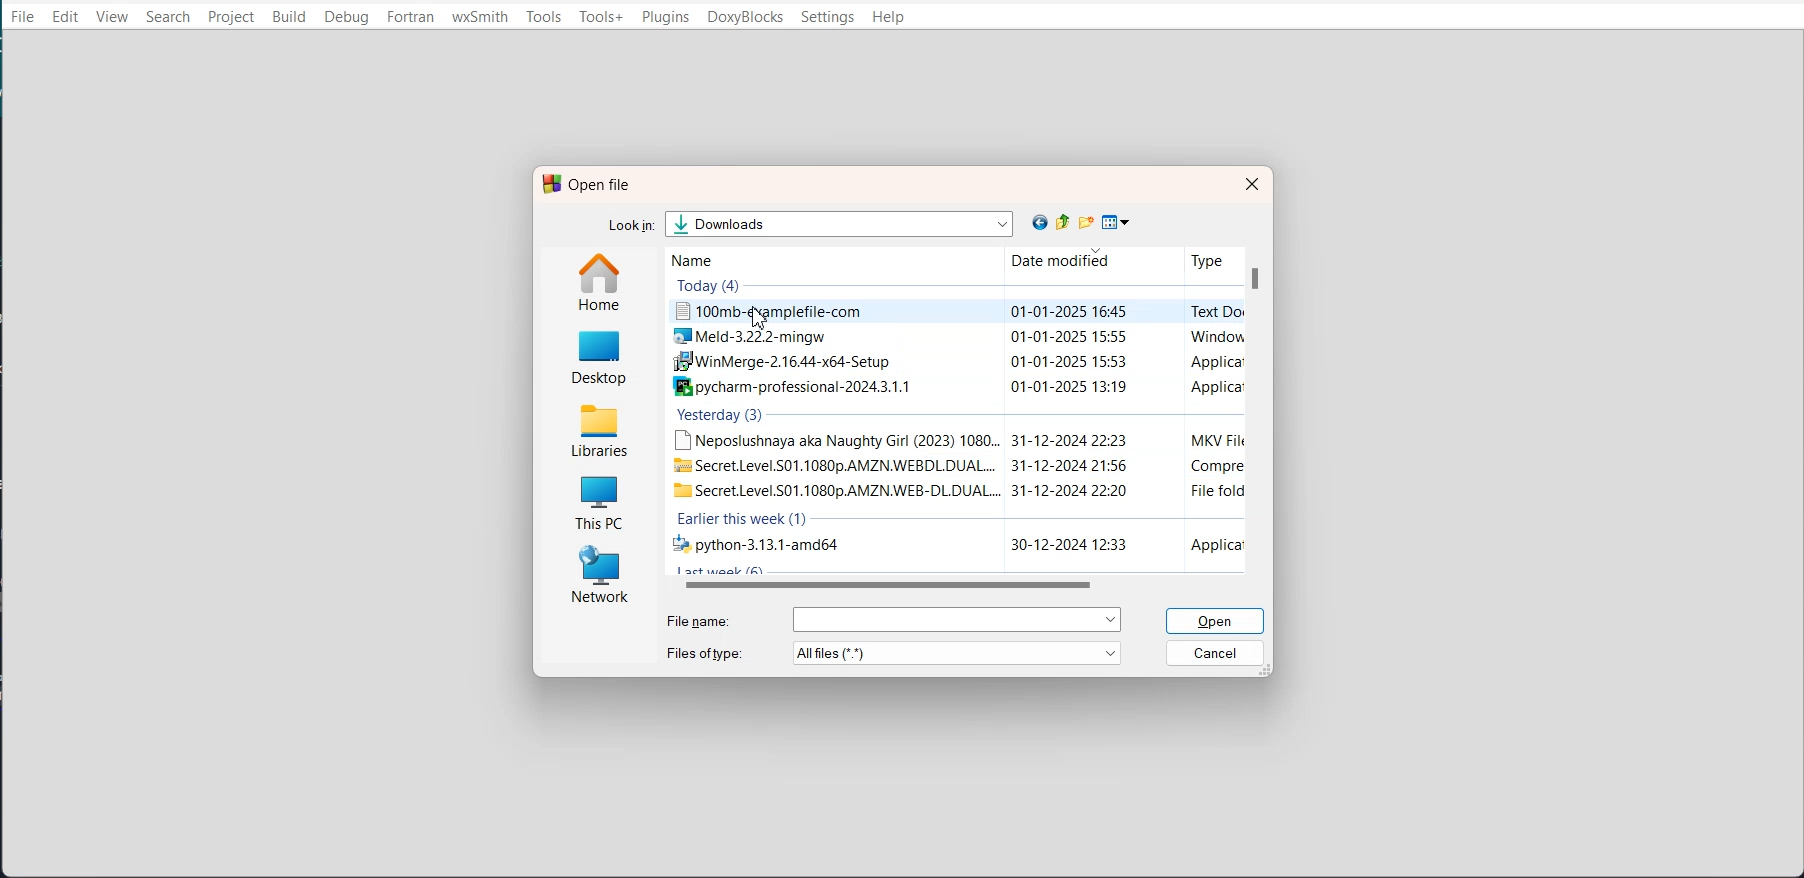 This screenshot has height=878, width=1804. I want to click on Tools+, so click(602, 17).